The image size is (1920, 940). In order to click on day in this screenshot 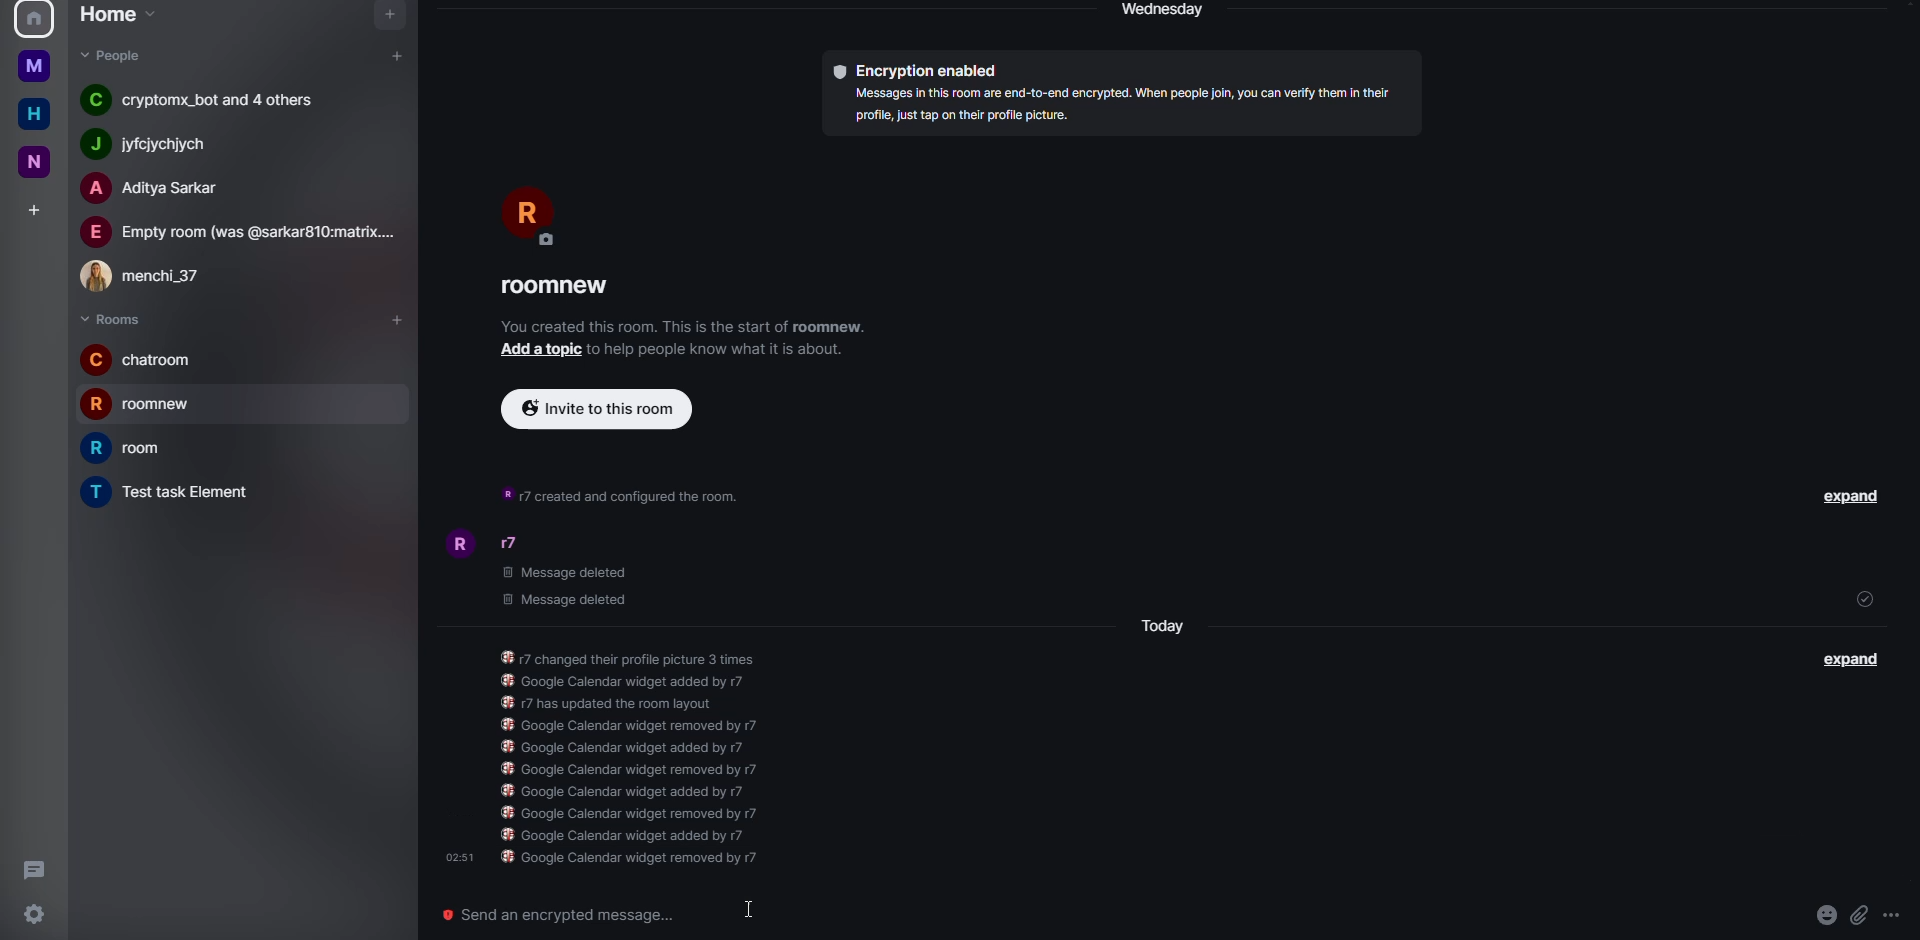, I will do `click(1166, 626)`.